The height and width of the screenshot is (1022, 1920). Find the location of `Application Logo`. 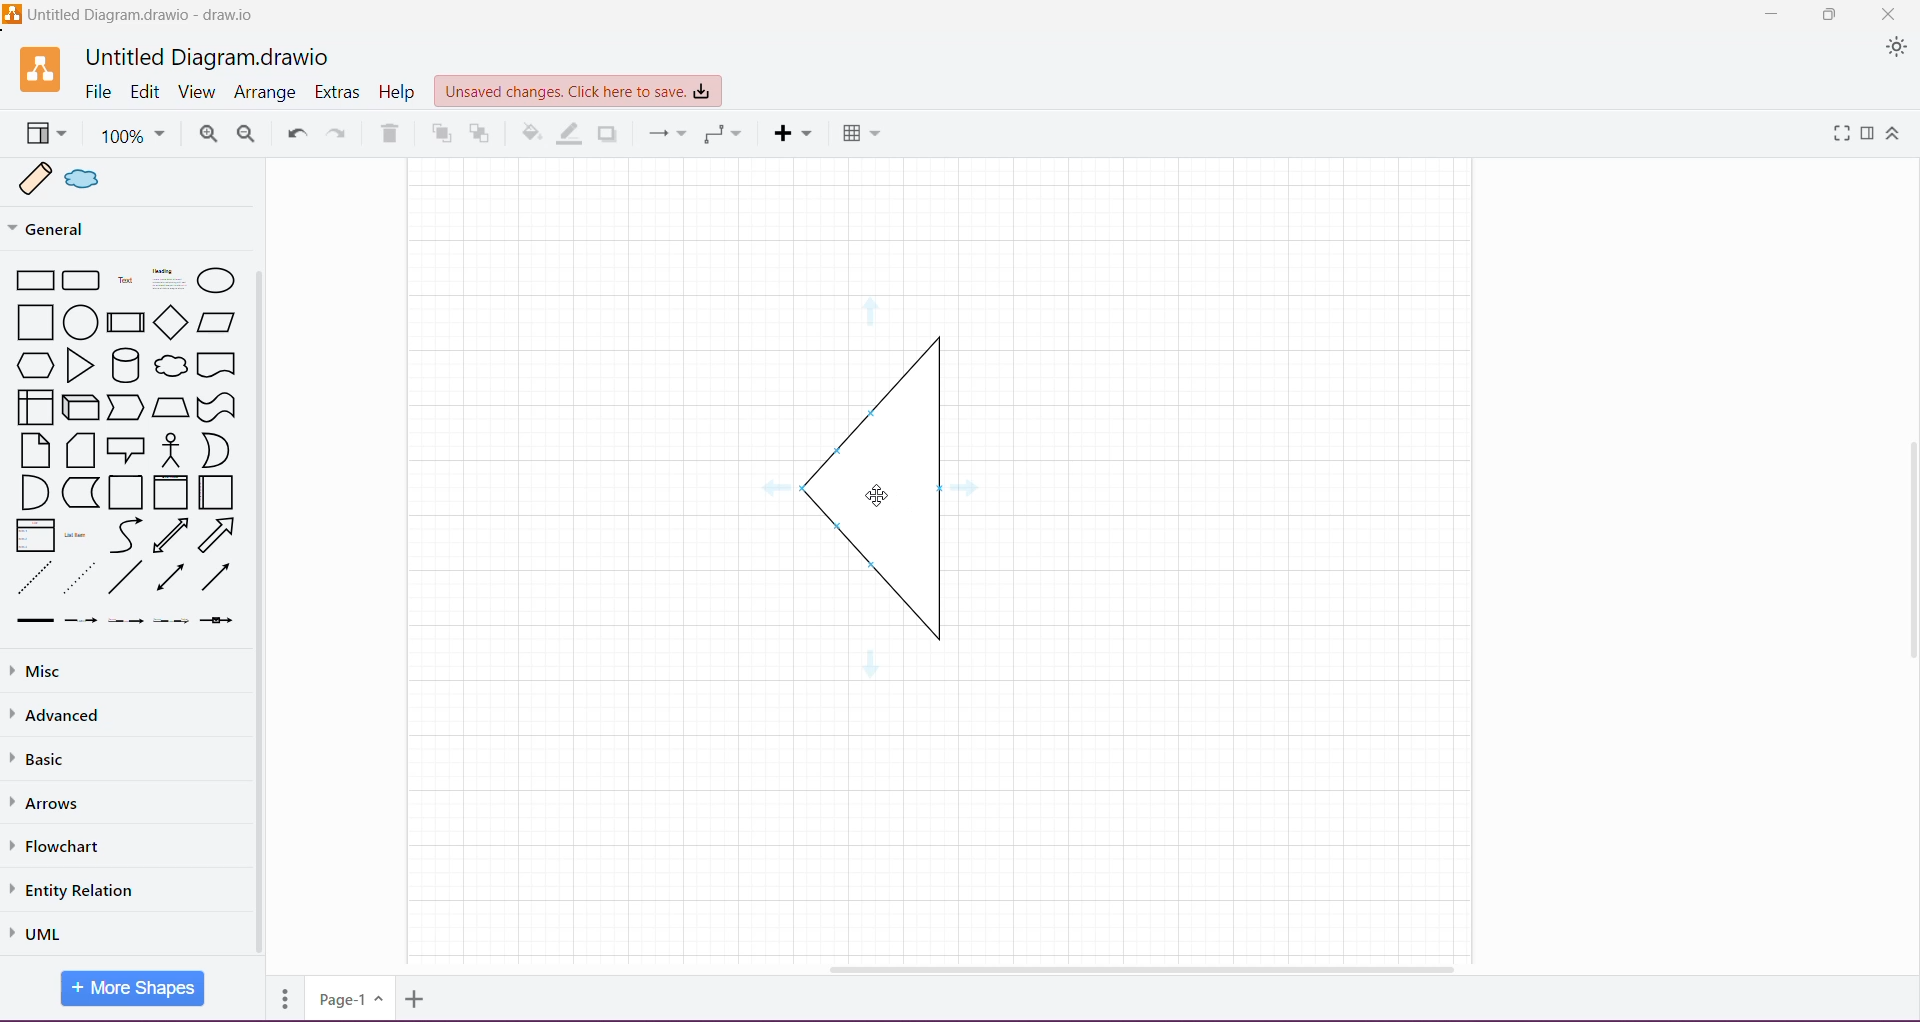

Application Logo is located at coordinates (43, 70).